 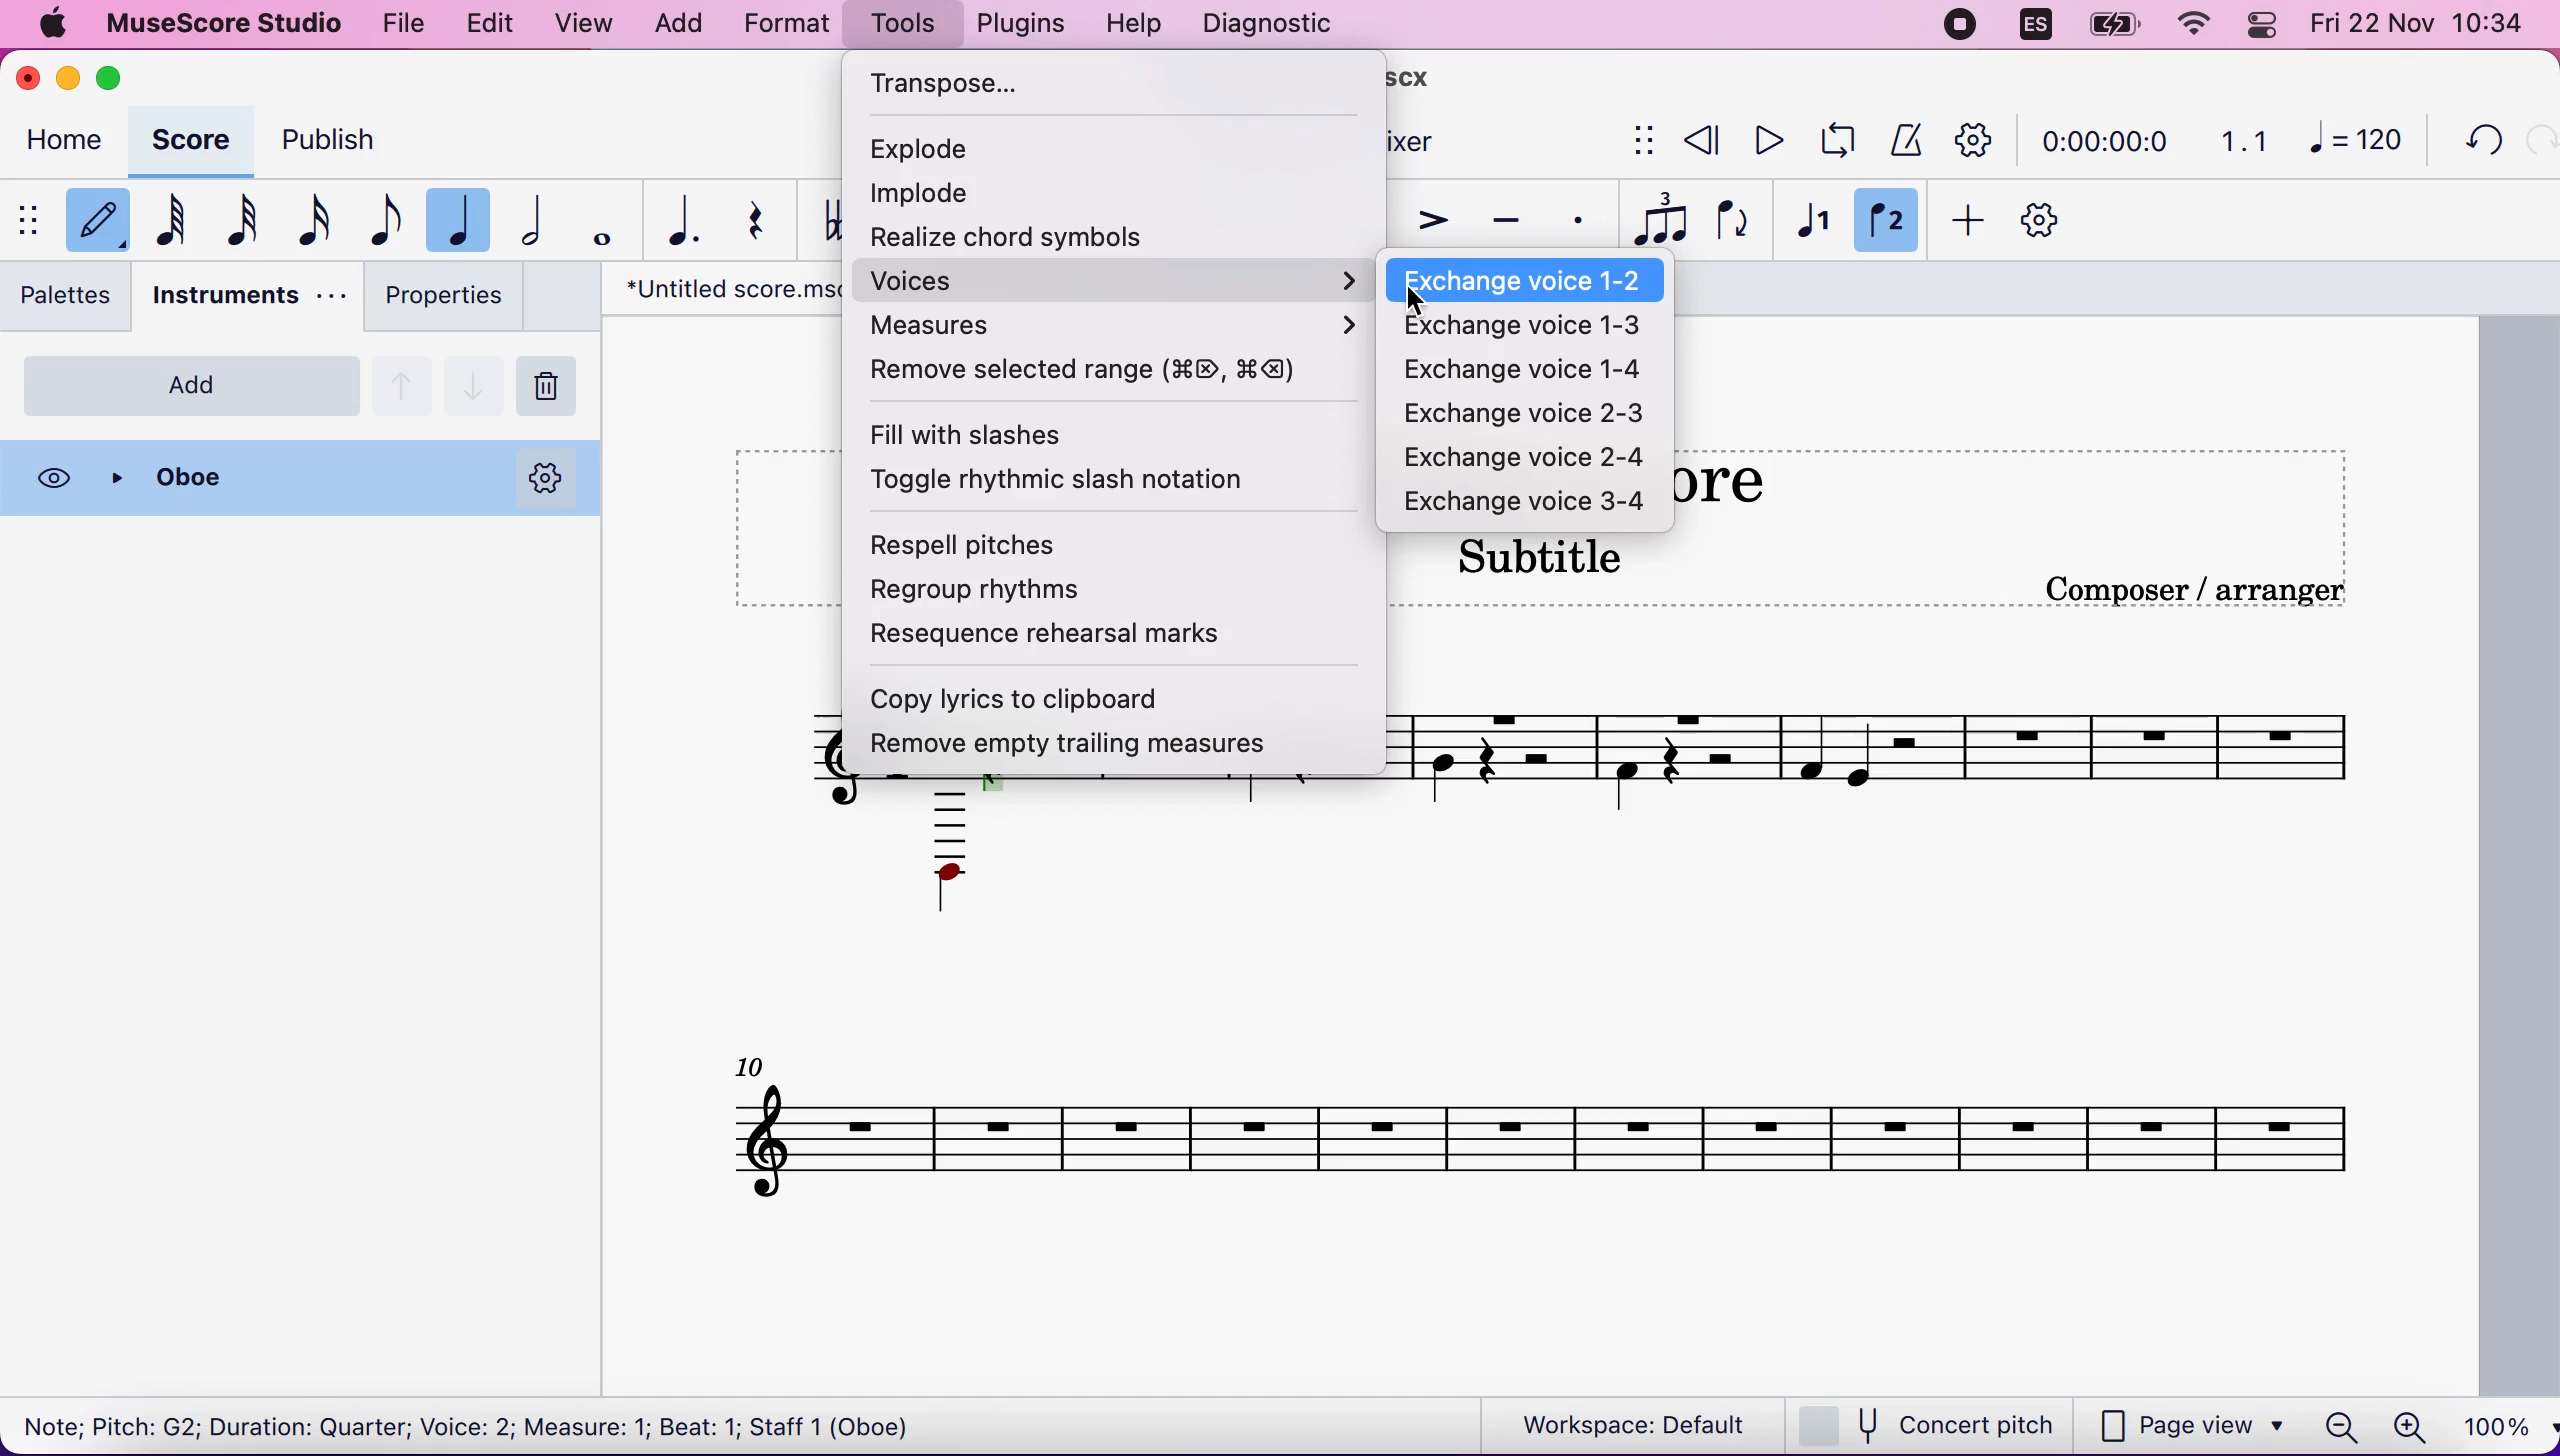 What do you see at coordinates (1644, 144) in the screenshot?
I see `show/hide` at bounding box center [1644, 144].